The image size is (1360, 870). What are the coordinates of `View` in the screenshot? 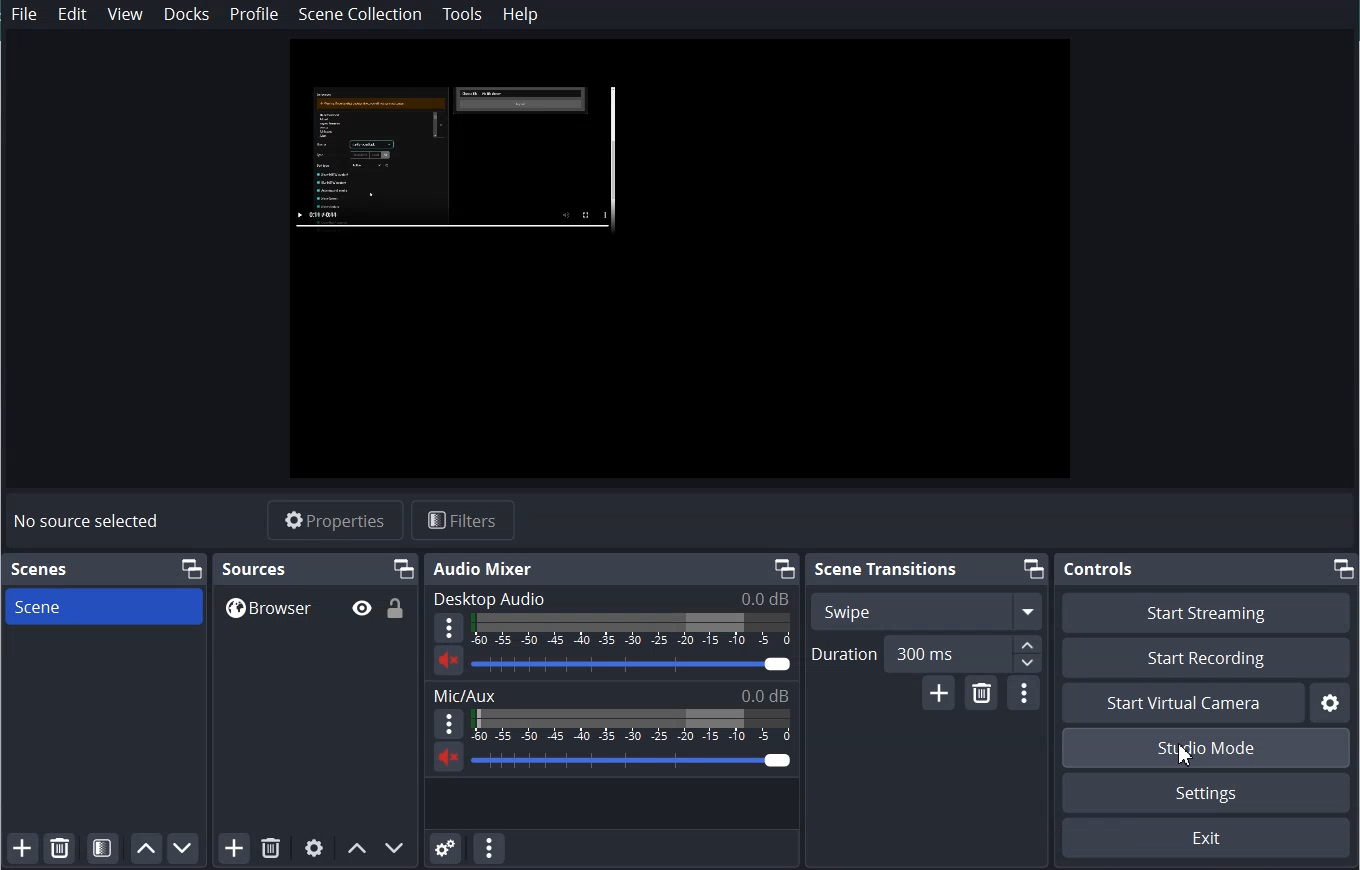 It's located at (126, 14).